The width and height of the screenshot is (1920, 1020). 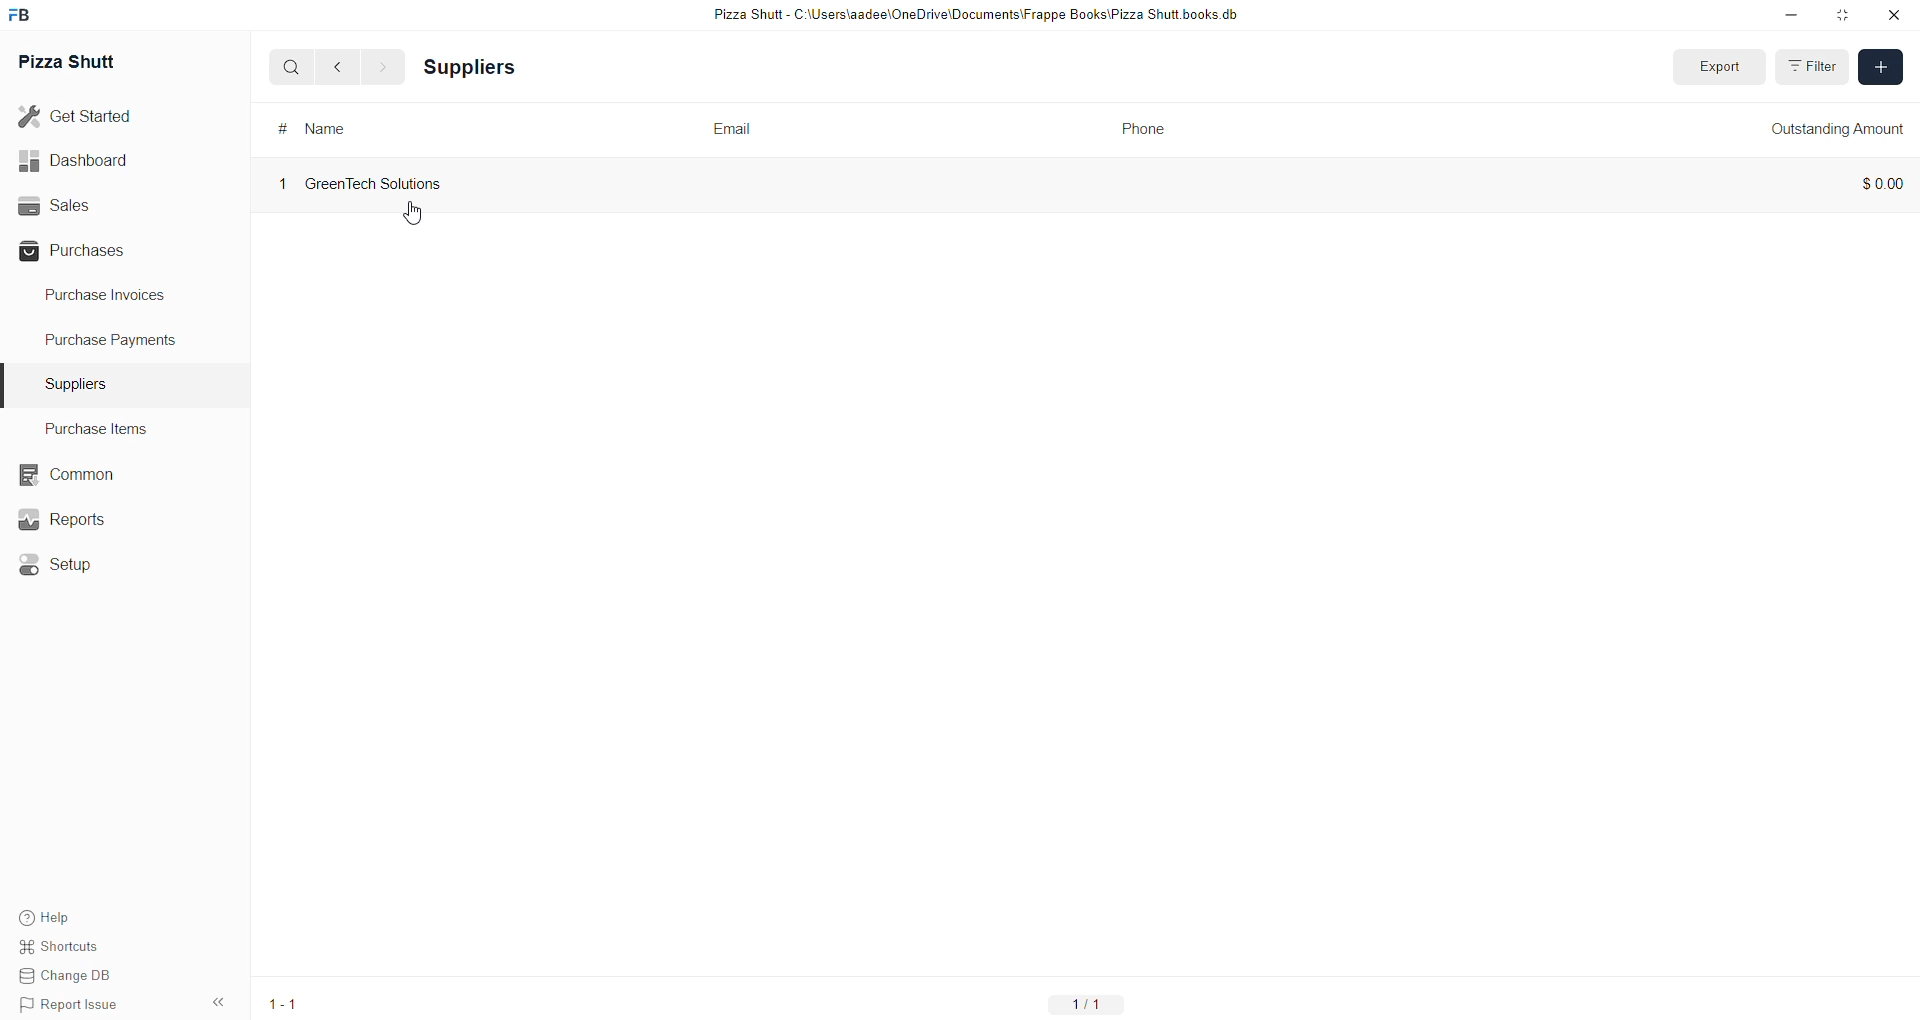 I want to click on Purchases, so click(x=97, y=250).